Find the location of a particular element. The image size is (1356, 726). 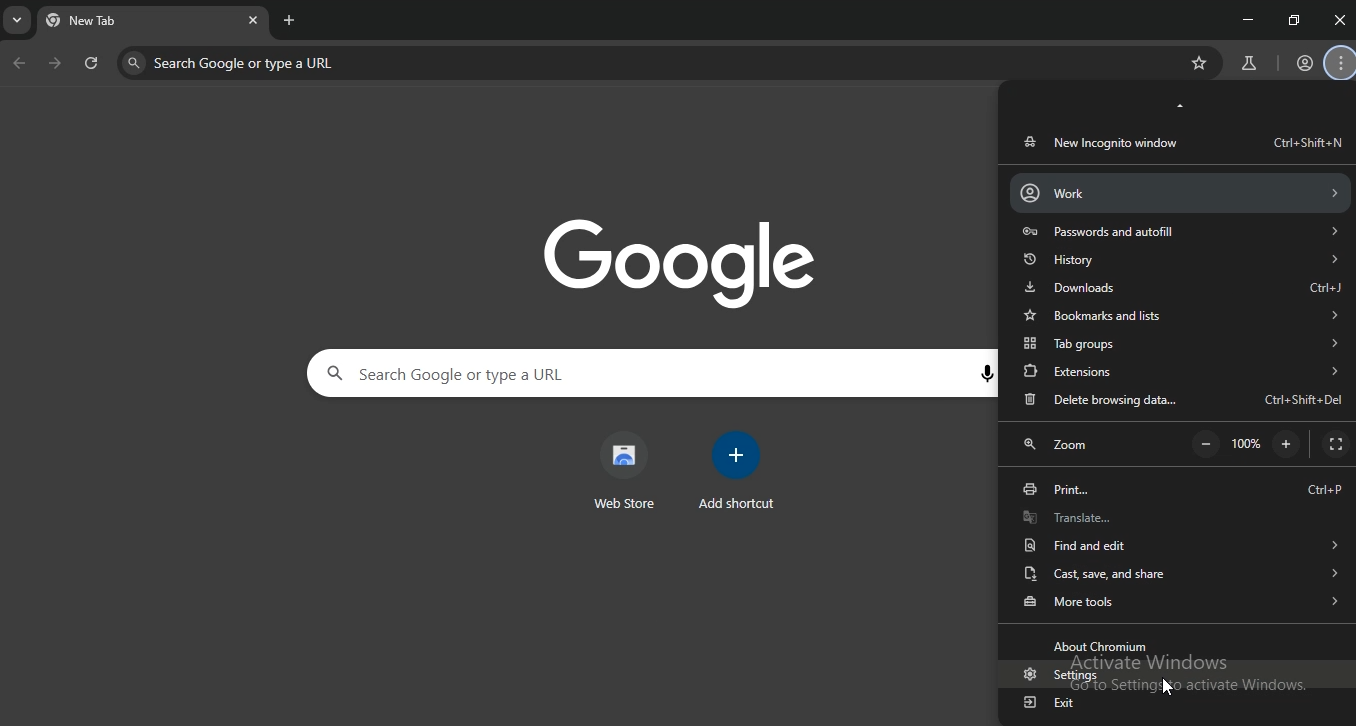

tabgroups is located at coordinates (1180, 345).